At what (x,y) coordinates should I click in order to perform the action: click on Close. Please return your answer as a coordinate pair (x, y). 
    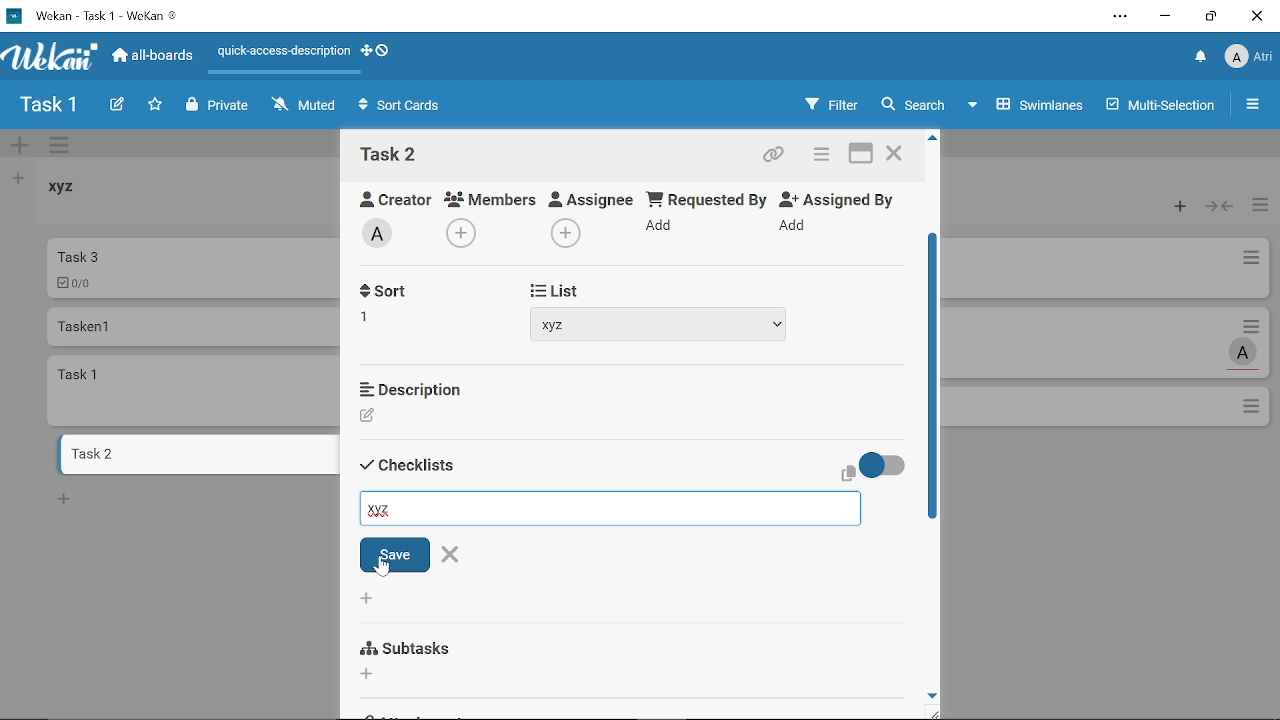
    Looking at the image, I should click on (455, 556).